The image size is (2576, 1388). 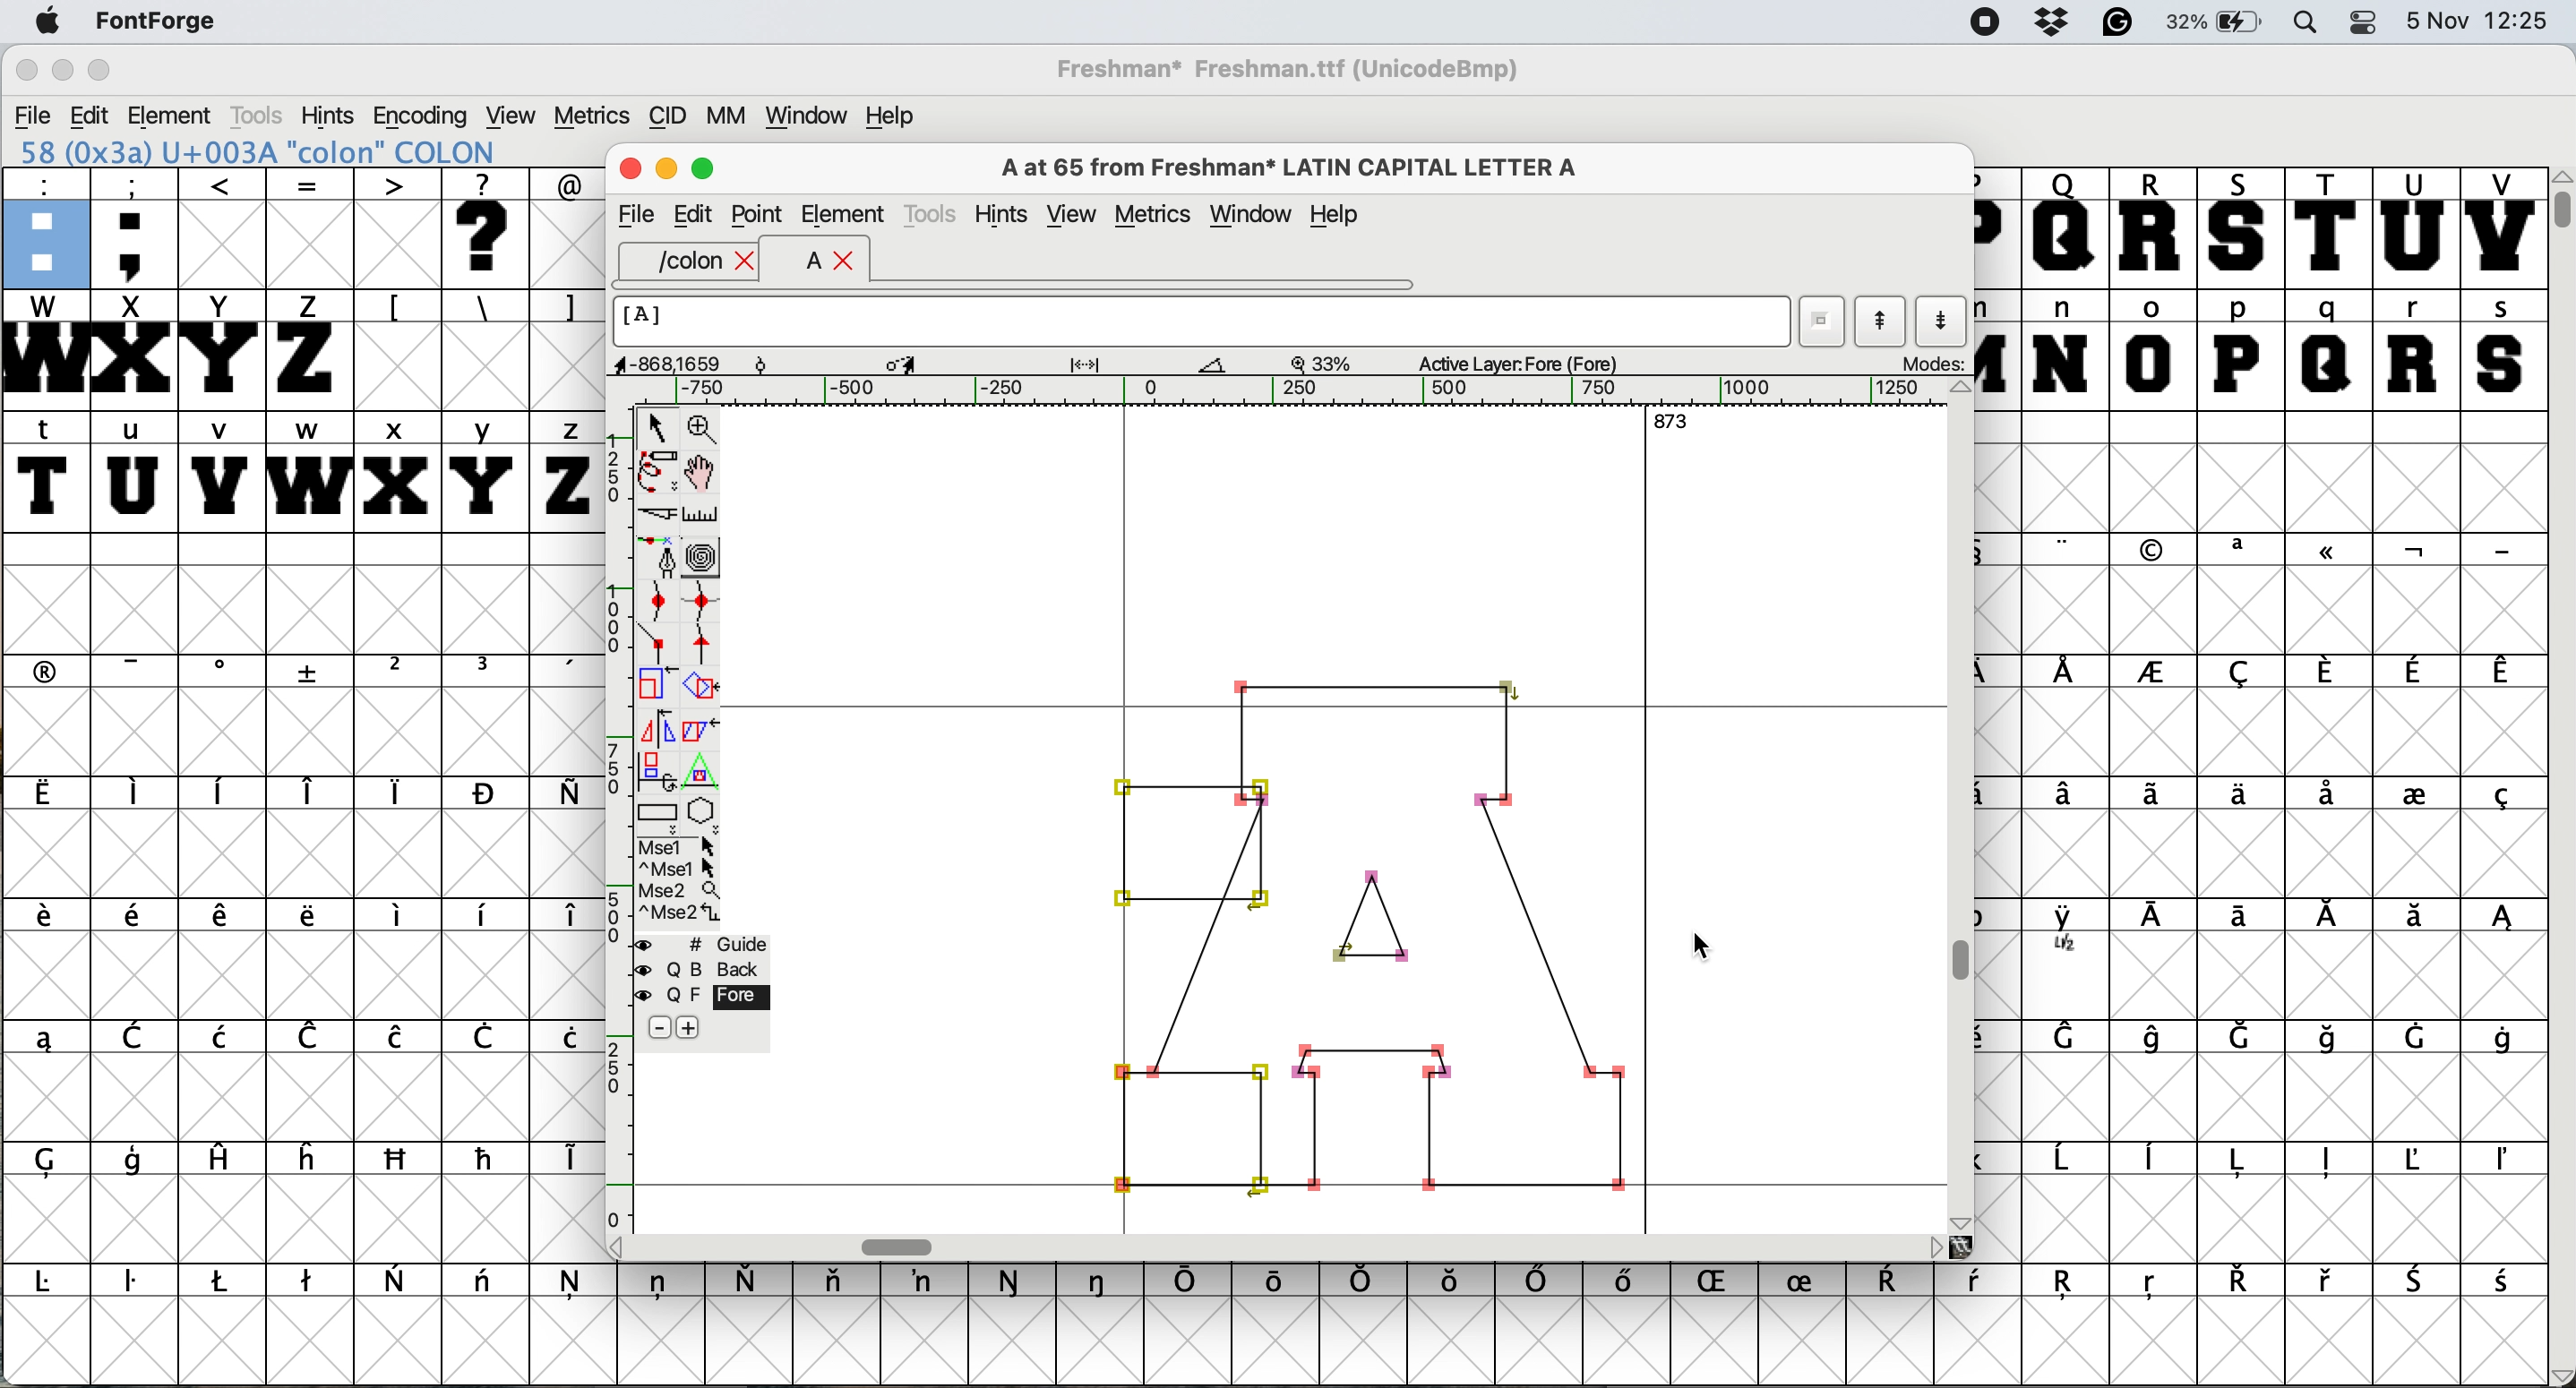 What do you see at coordinates (2155, 1161) in the screenshot?
I see `symbol` at bounding box center [2155, 1161].